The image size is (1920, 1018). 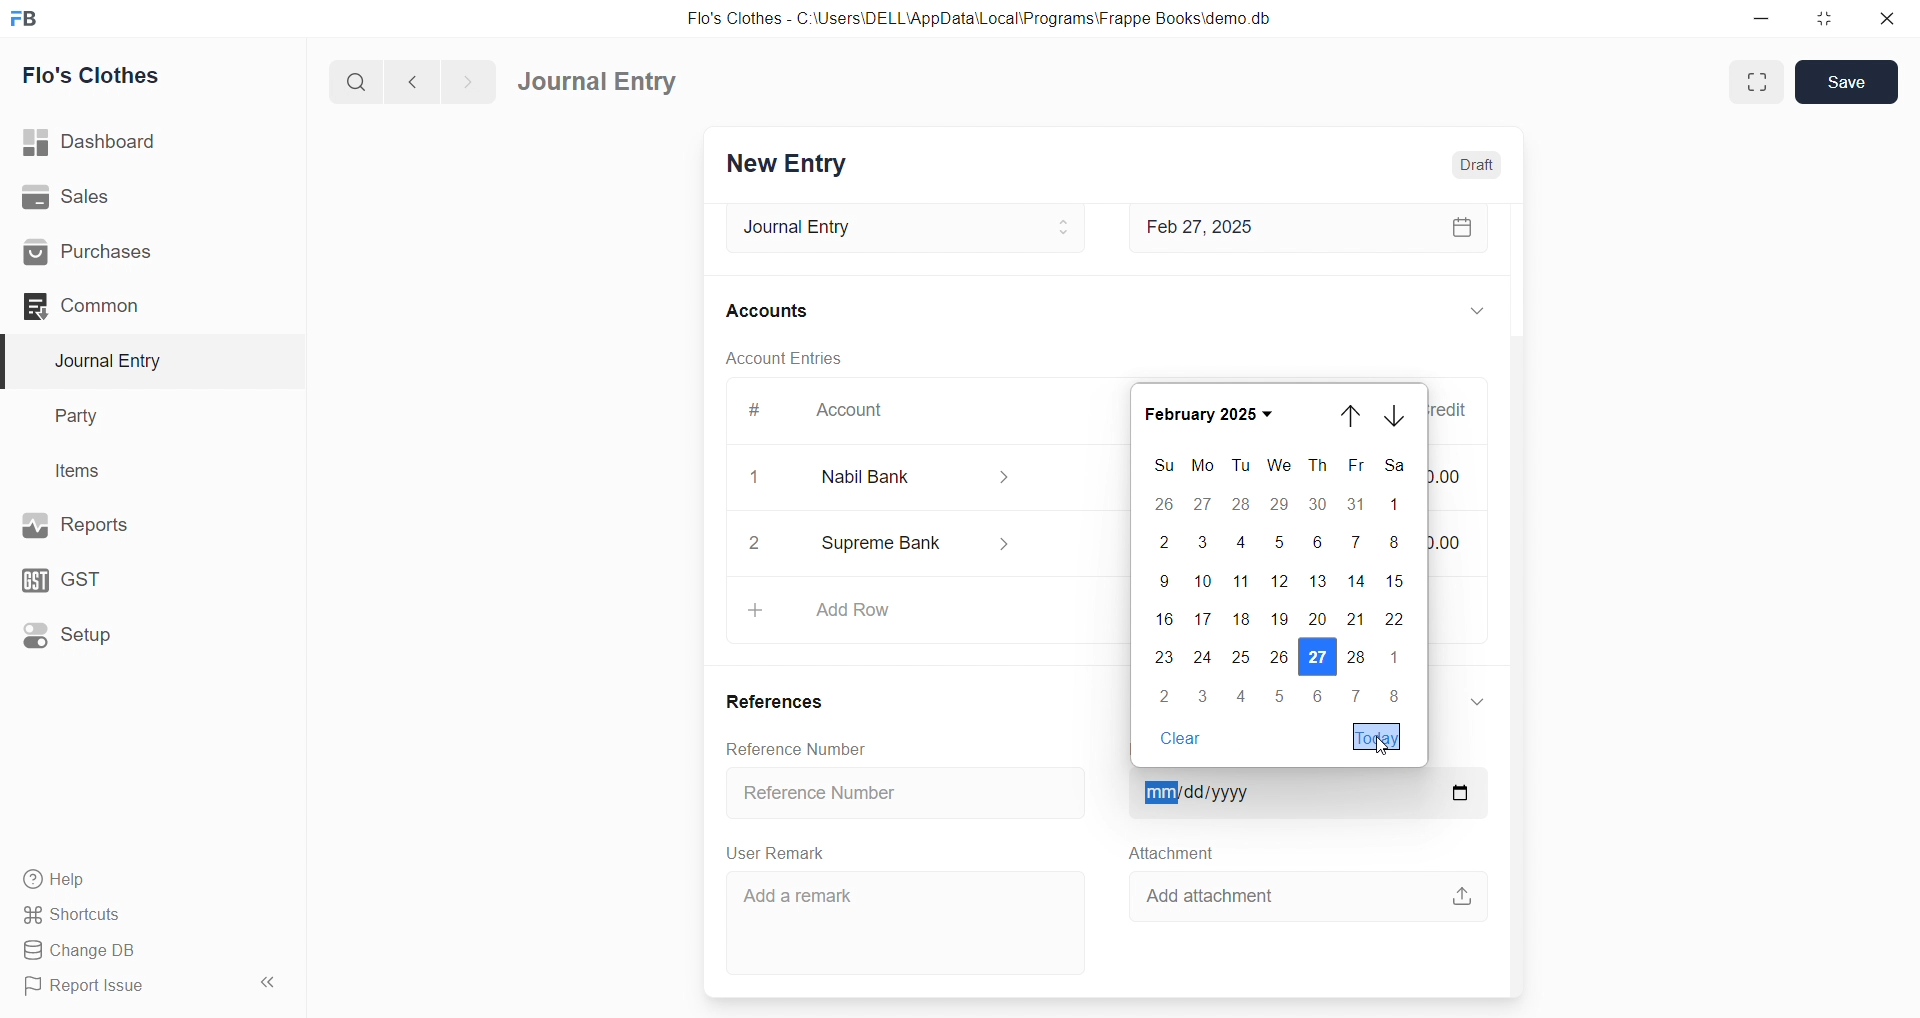 I want to click on Save, so click(x=1847, y=82).